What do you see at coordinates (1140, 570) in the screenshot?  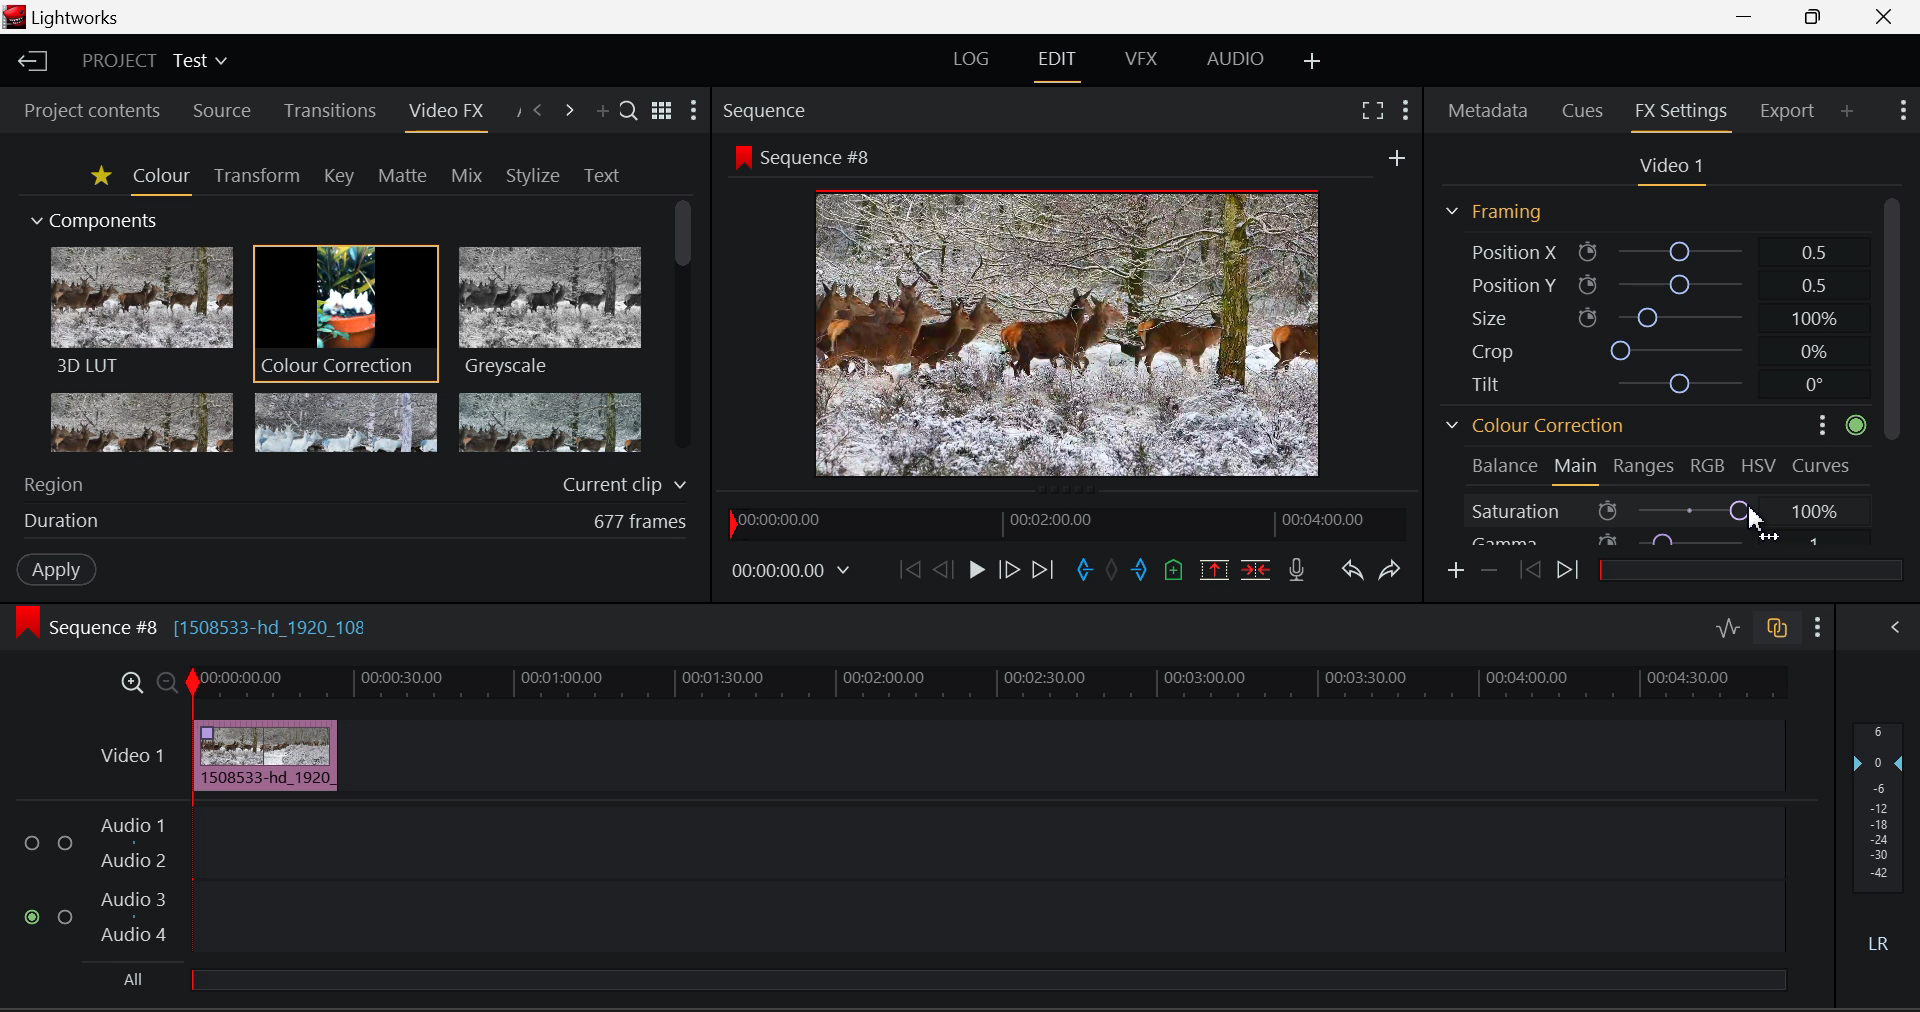 I see `Mark Out` at bounding box center [1140, 570].